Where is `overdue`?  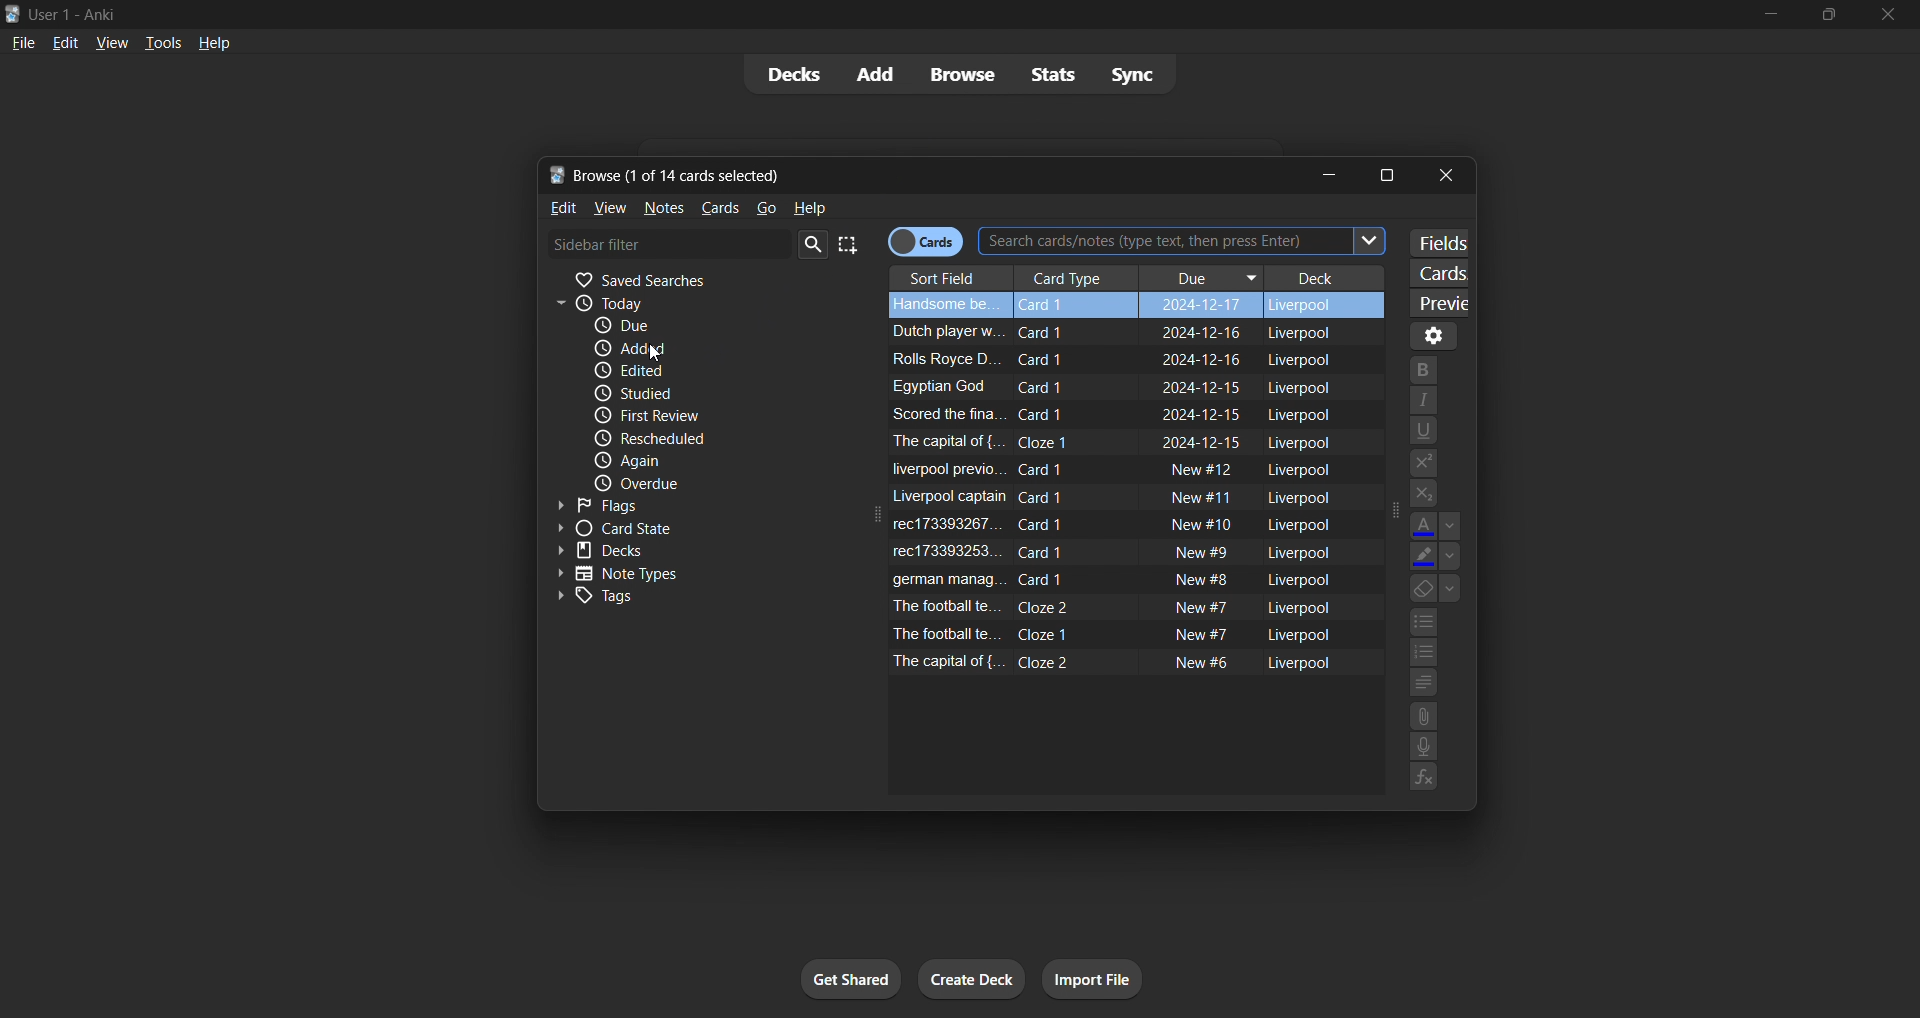 overdue is located at coordinates (709, 482).